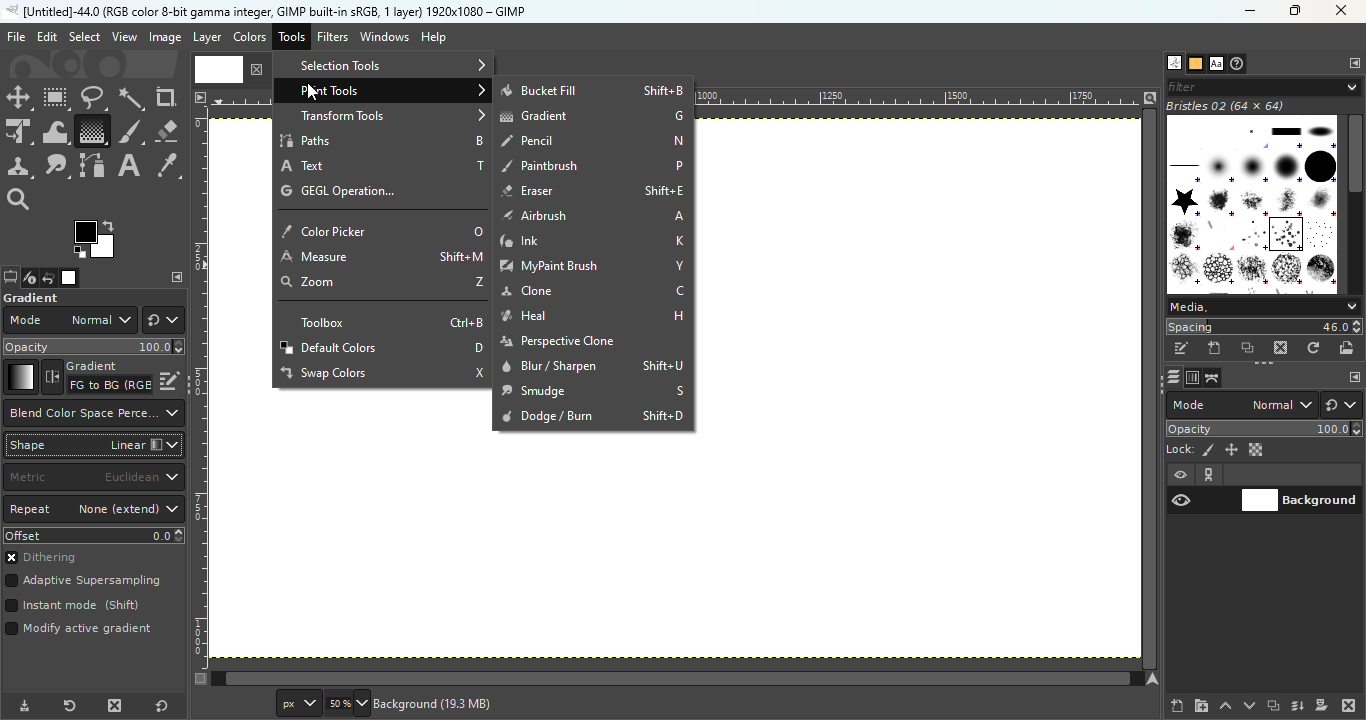  What do you see at coordinates (265, 11) in the screenshot?
I see `untitled -36.0 (rgb color 8-bit gamma integer , gimp built in stgb, 1 layer) 1174x788 - gimp` at bounding box center [265, 11].